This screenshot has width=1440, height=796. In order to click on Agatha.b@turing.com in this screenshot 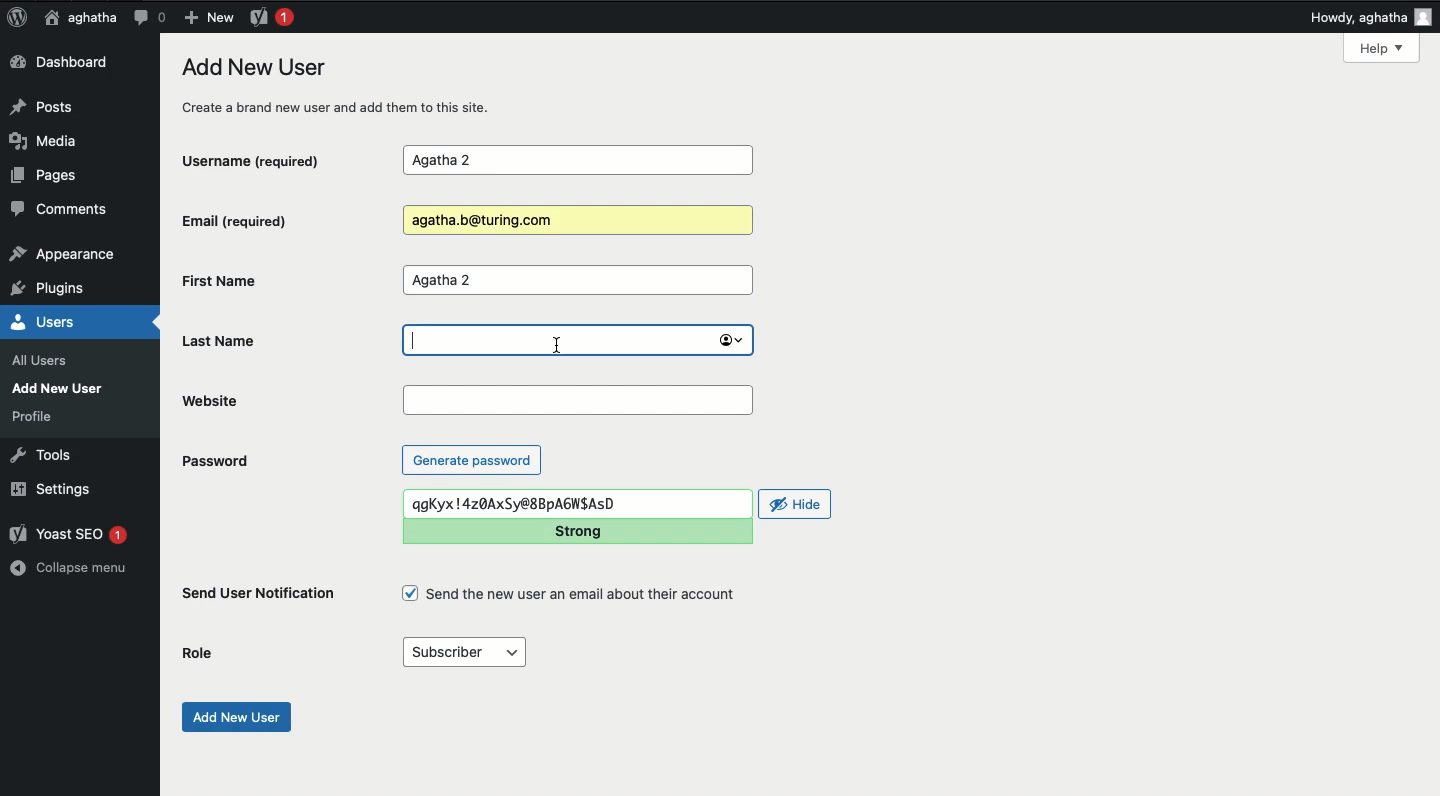, I will do `click(574, 221)`.